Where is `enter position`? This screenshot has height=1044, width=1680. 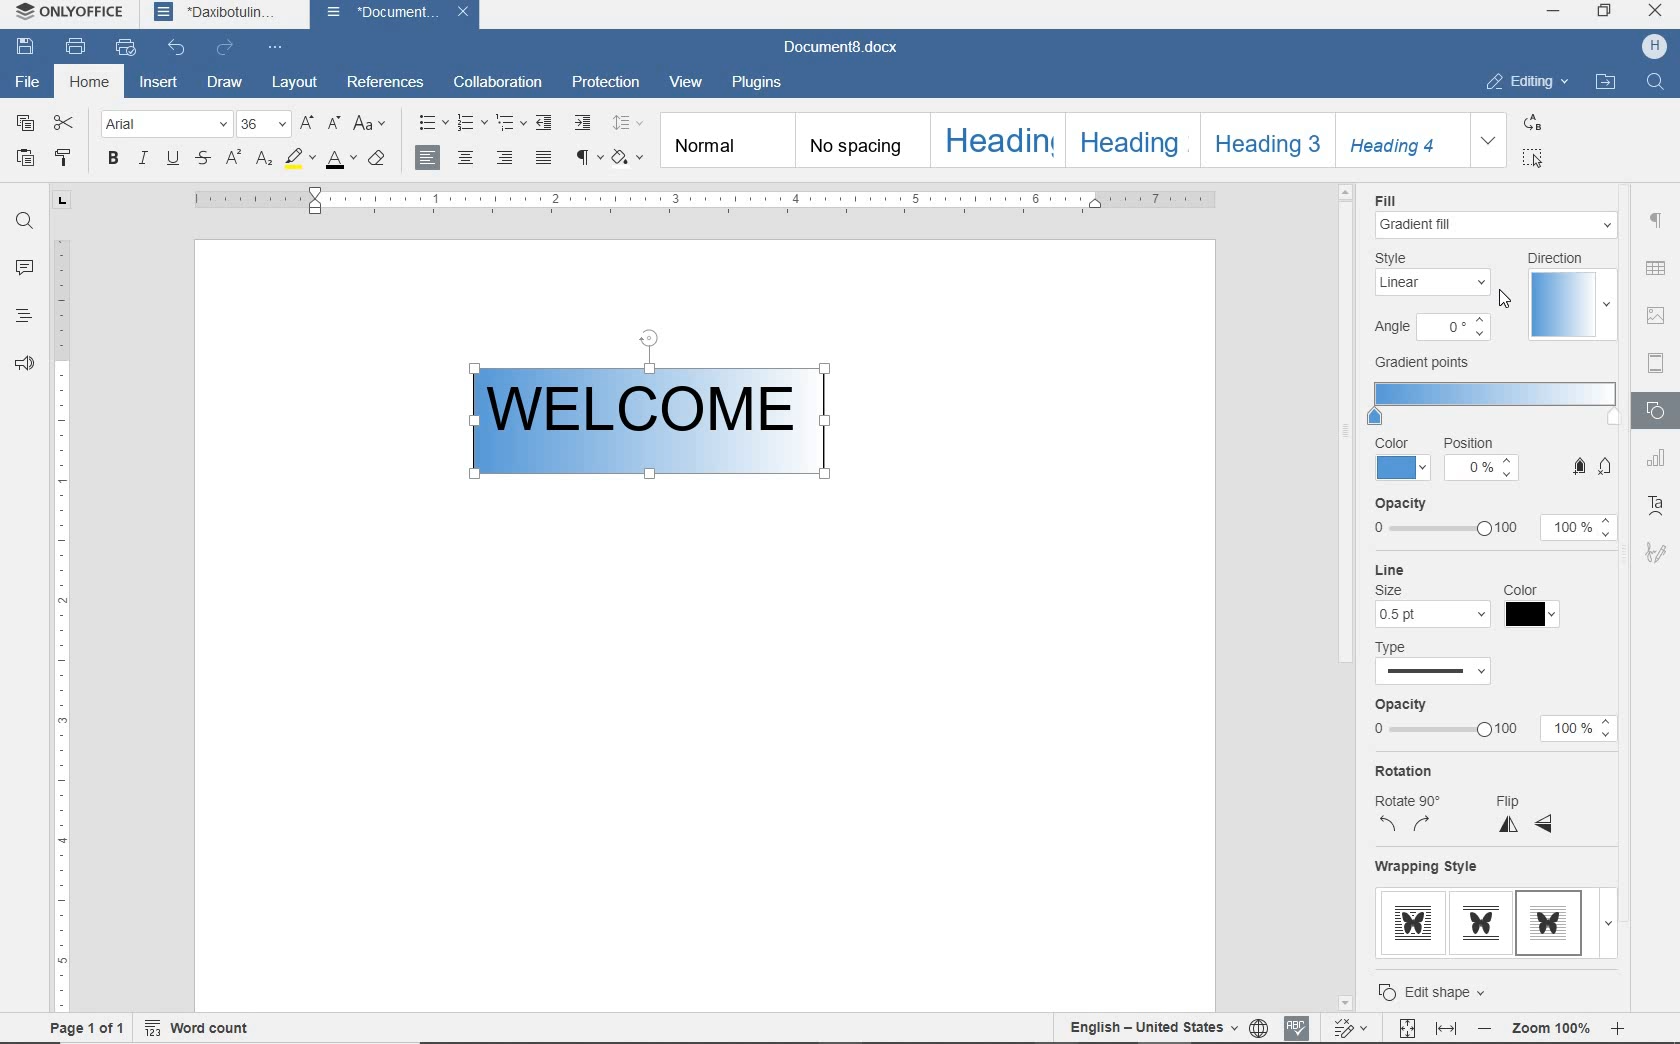
enter position is located at coordinates (1480, 469).